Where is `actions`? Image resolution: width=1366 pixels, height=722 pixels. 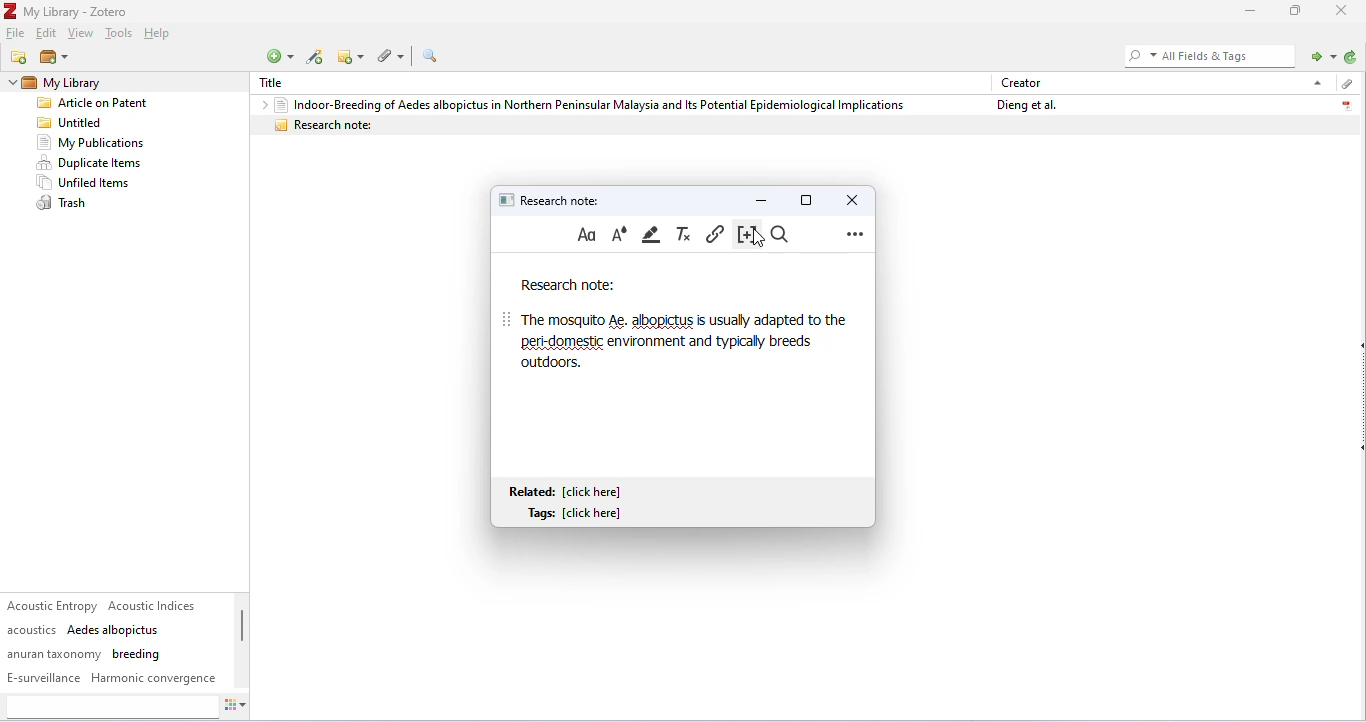
actions is located at coordinates (236, 708).